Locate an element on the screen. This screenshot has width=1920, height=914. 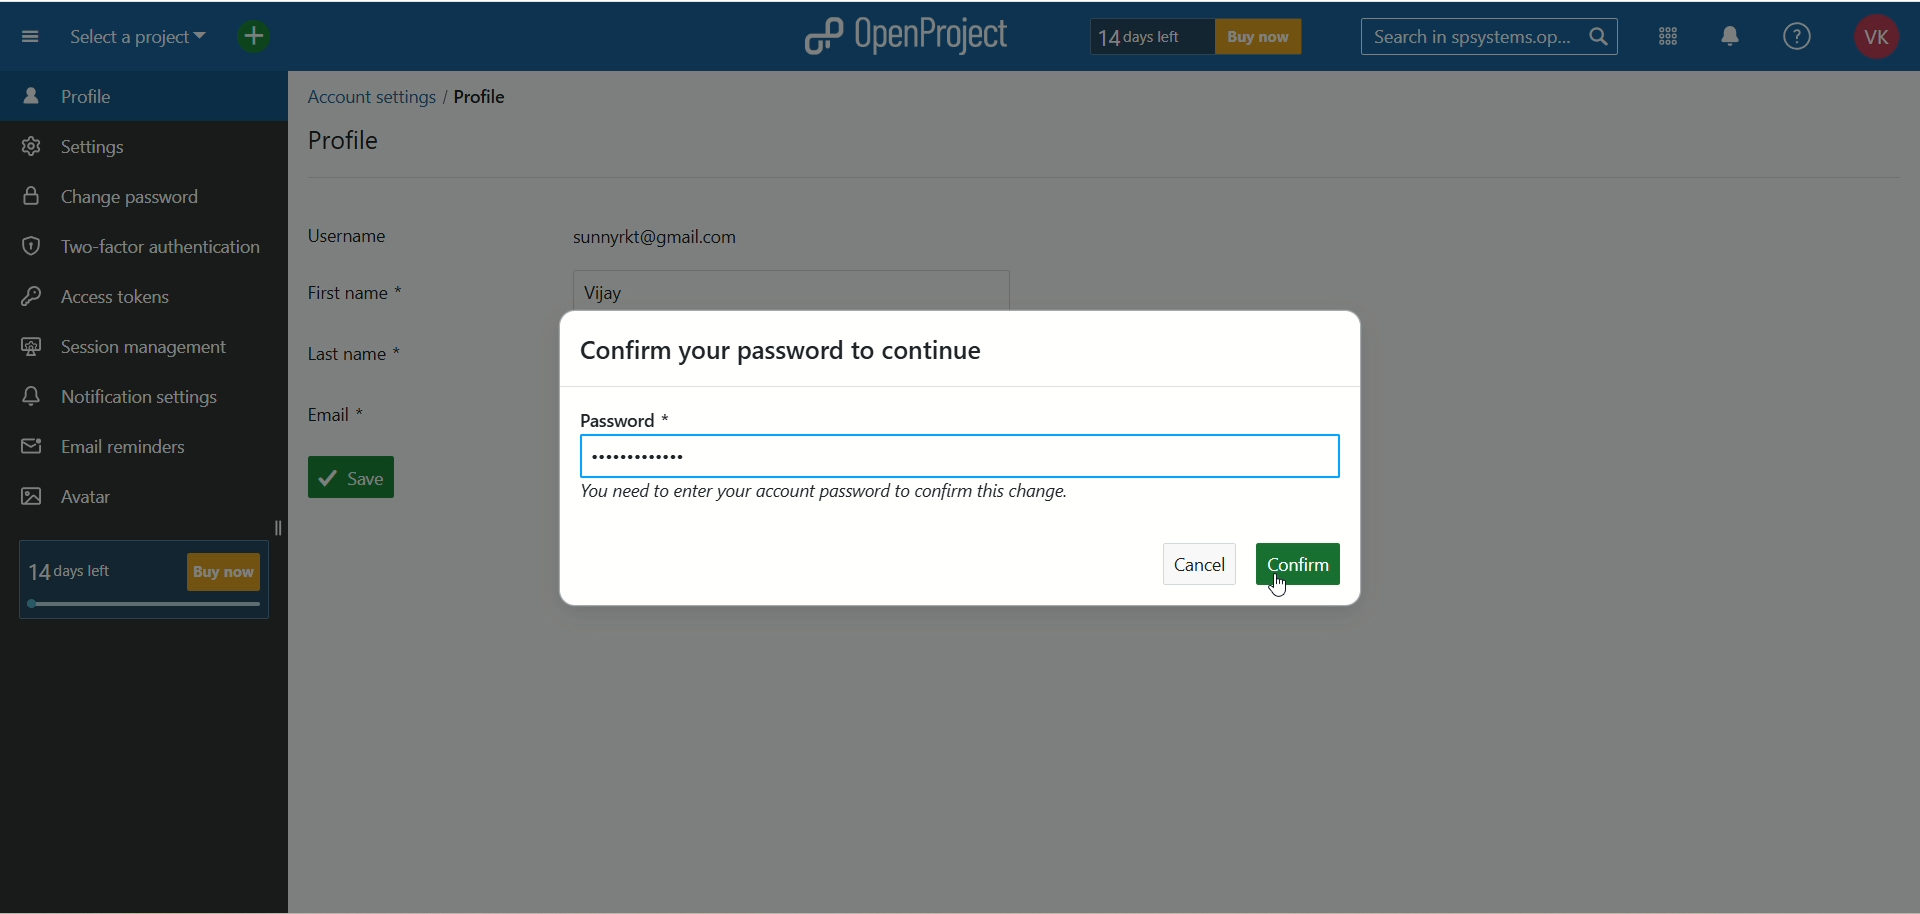
save is located at coordinates (356, 479).